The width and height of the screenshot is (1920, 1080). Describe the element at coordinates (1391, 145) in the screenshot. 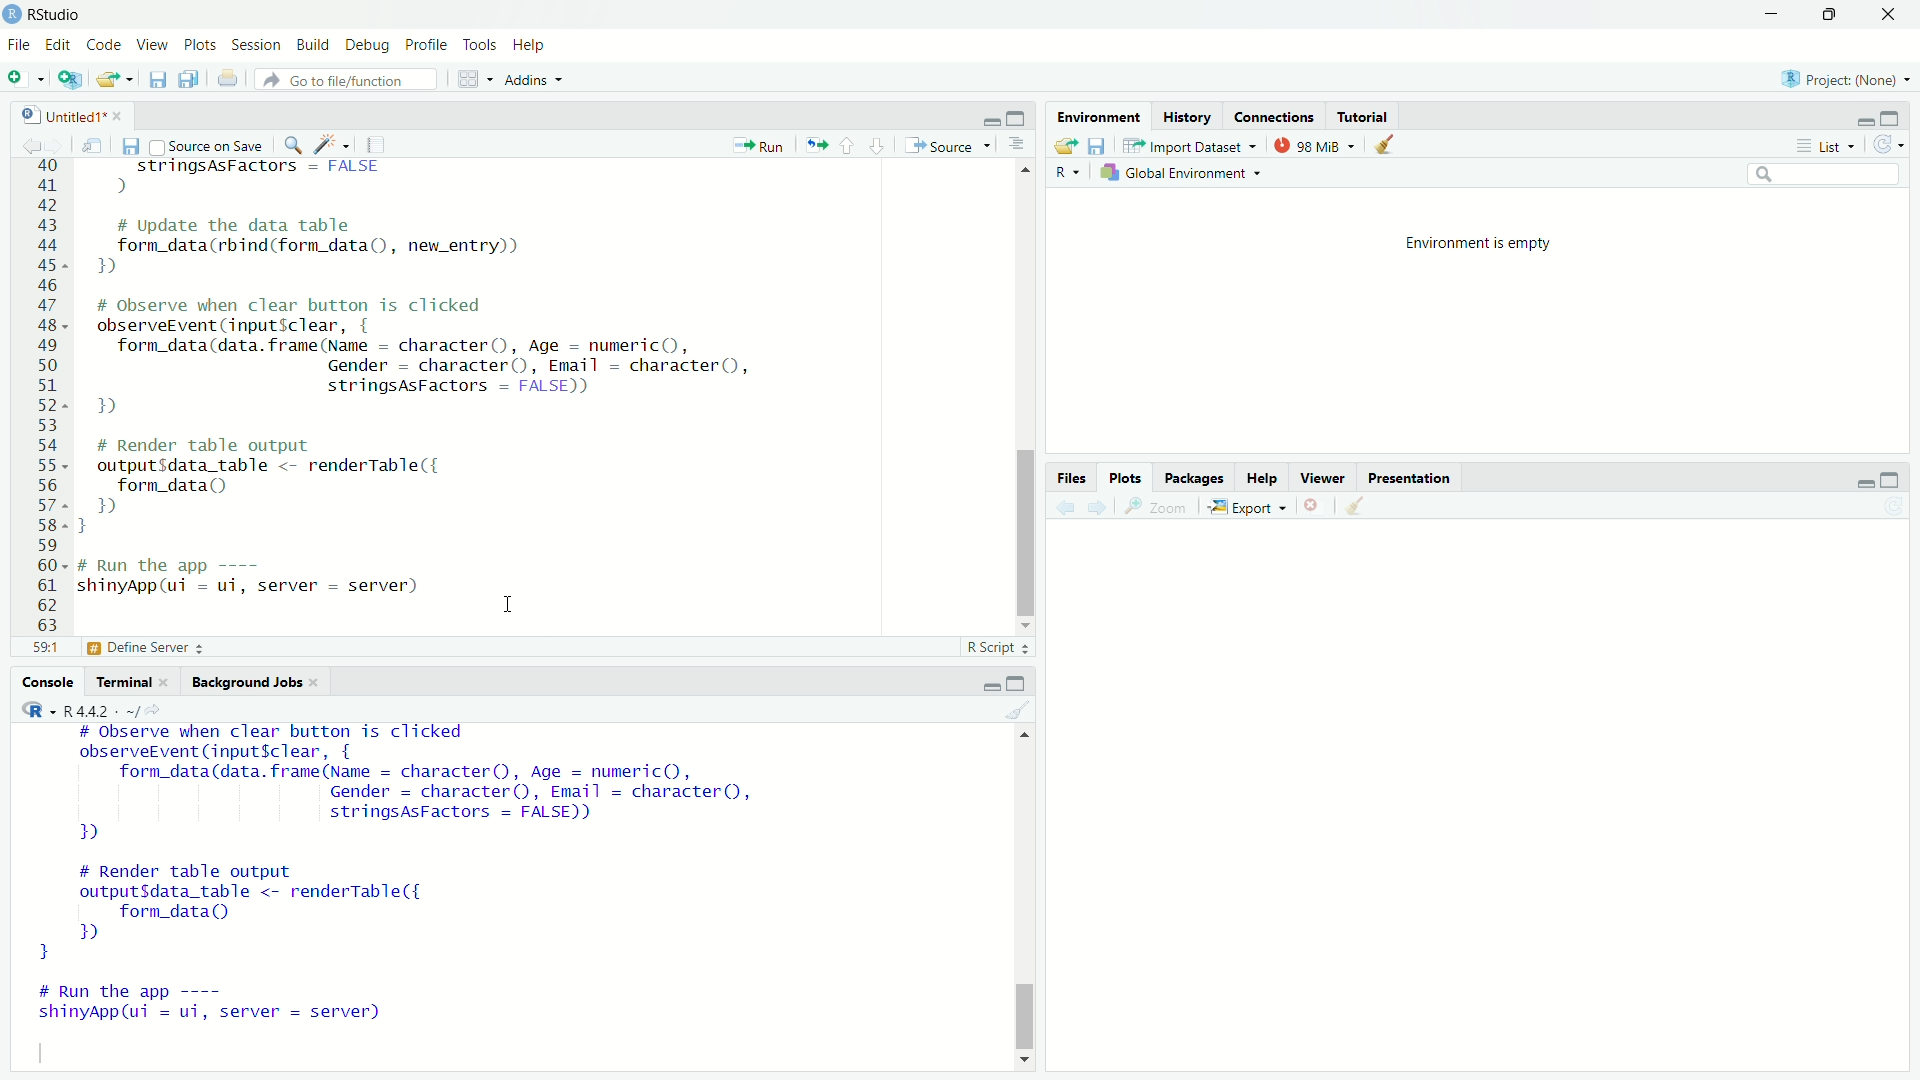

I see `clear objects from the workspace` at that location.